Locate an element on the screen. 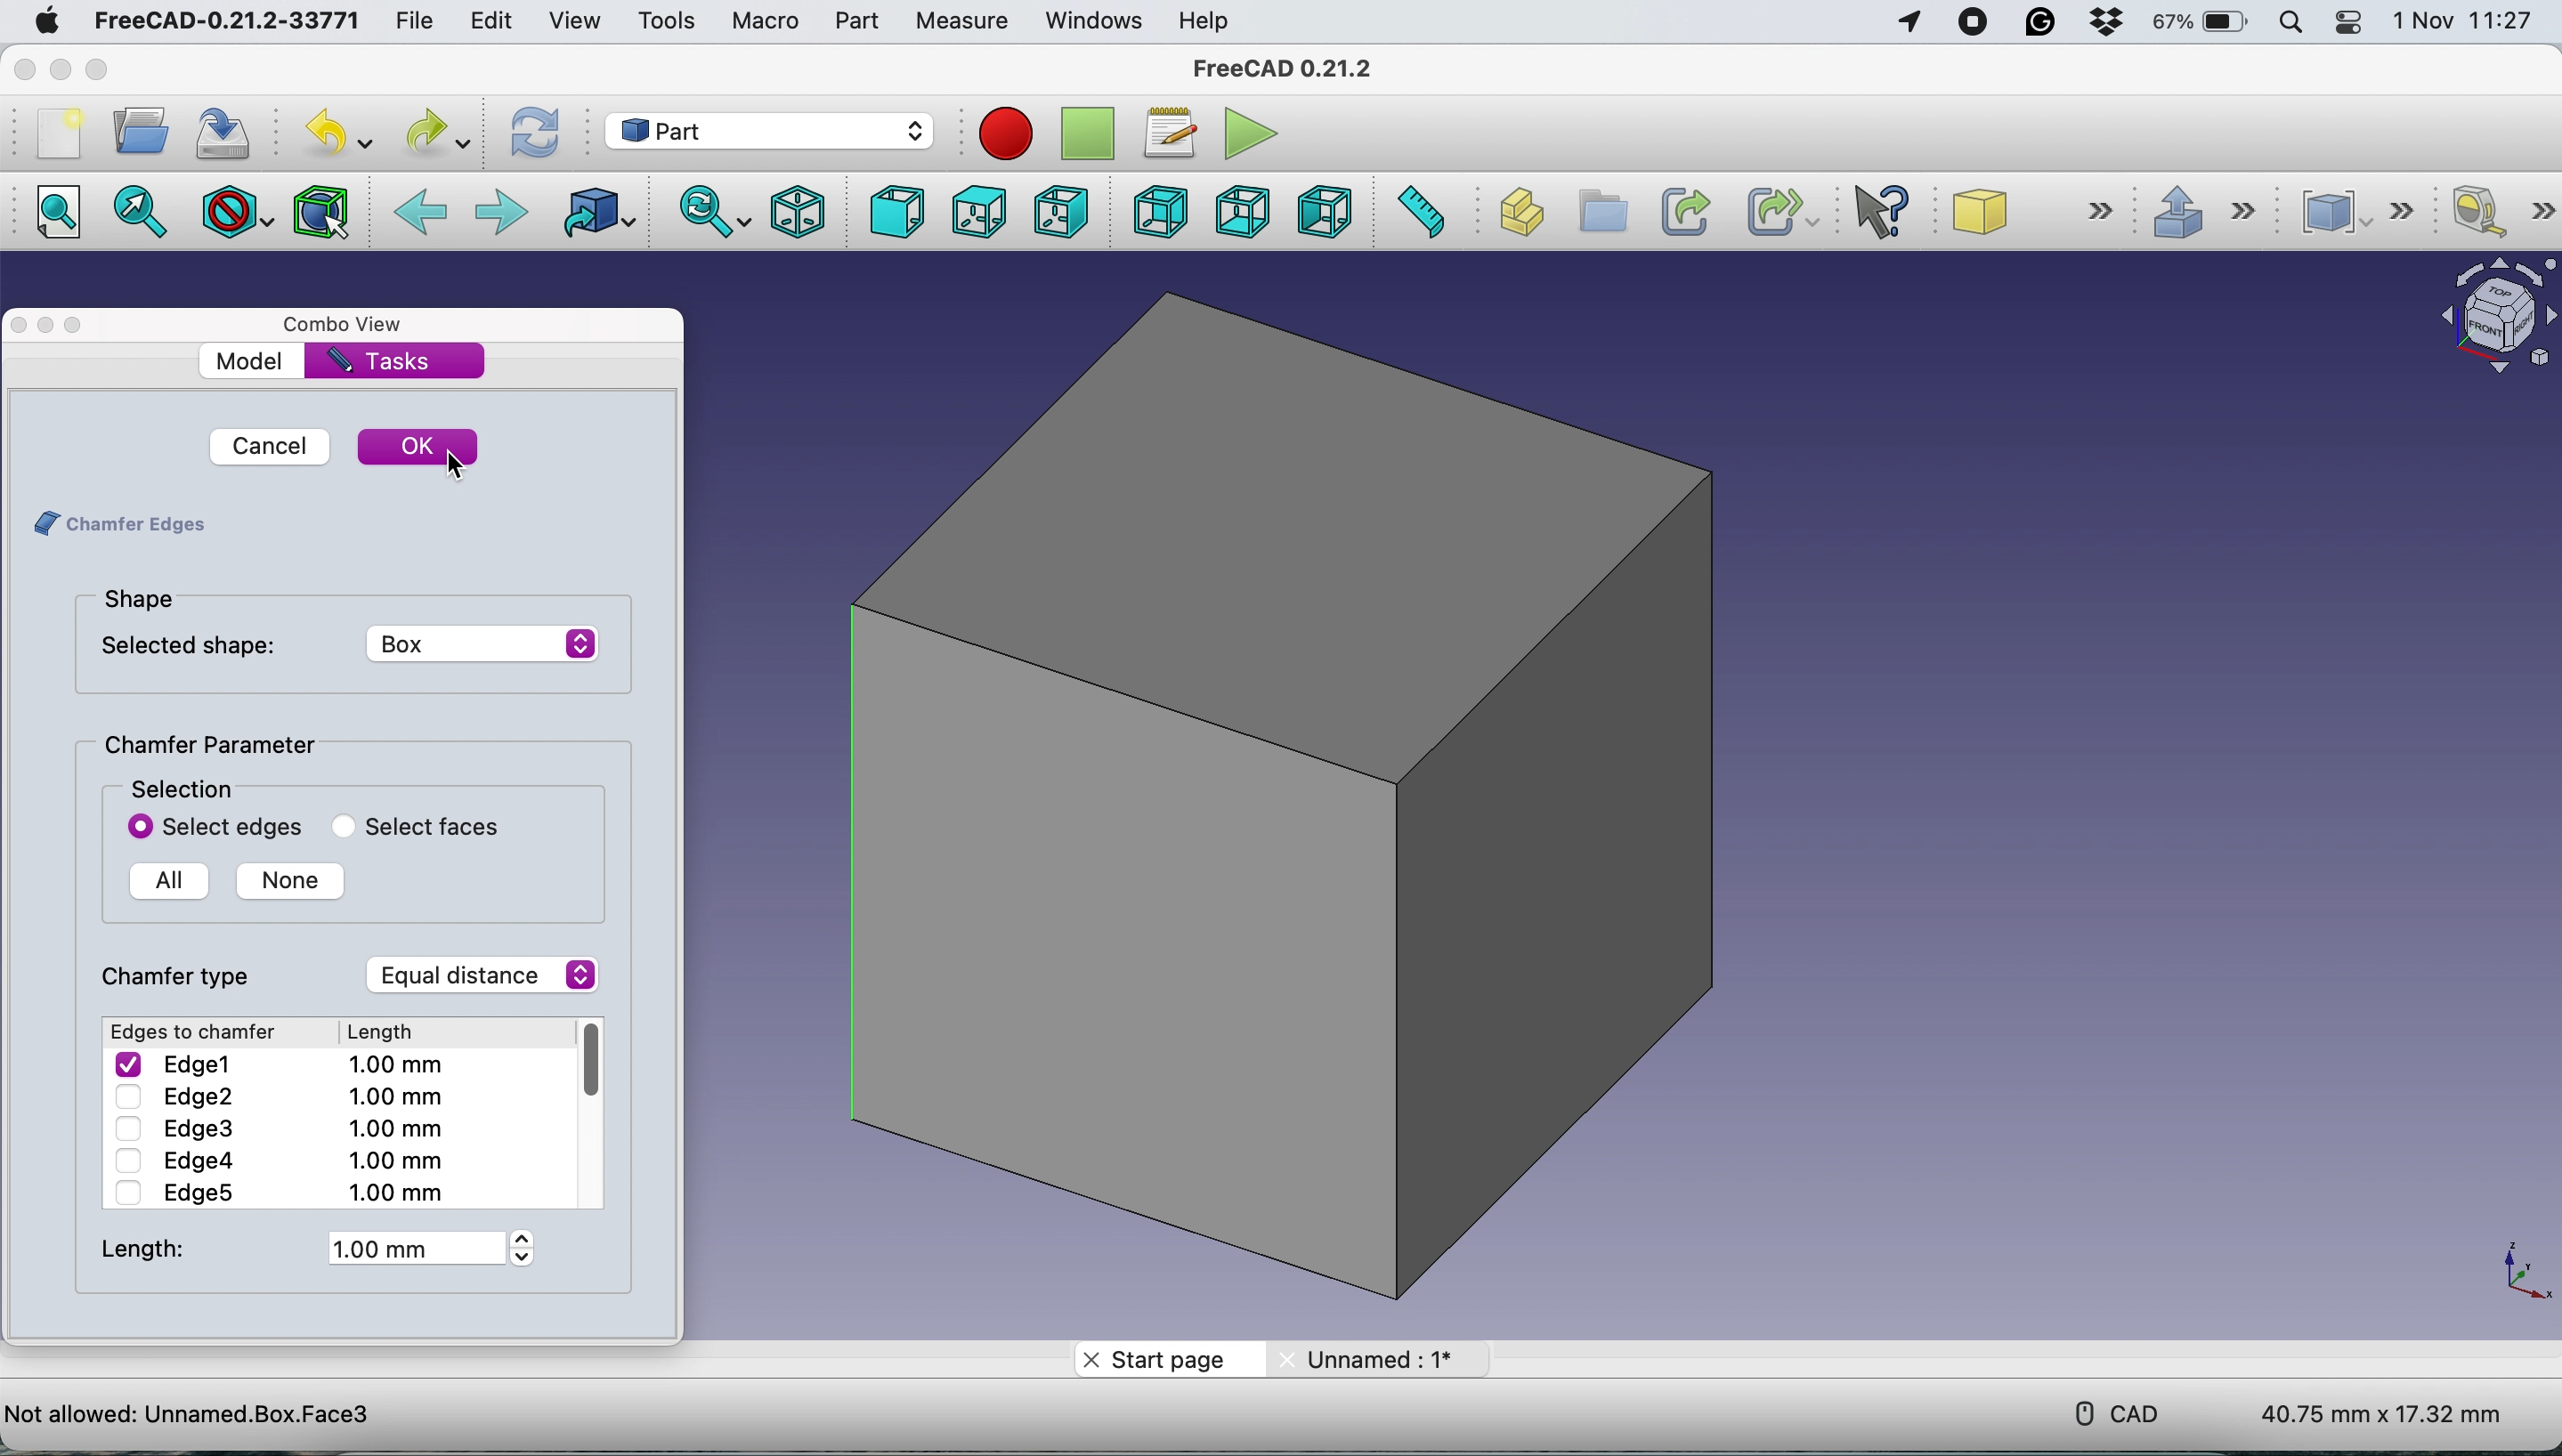 This screenshot has height=1456, width=2562. measure is located at coordinates (968, 21).